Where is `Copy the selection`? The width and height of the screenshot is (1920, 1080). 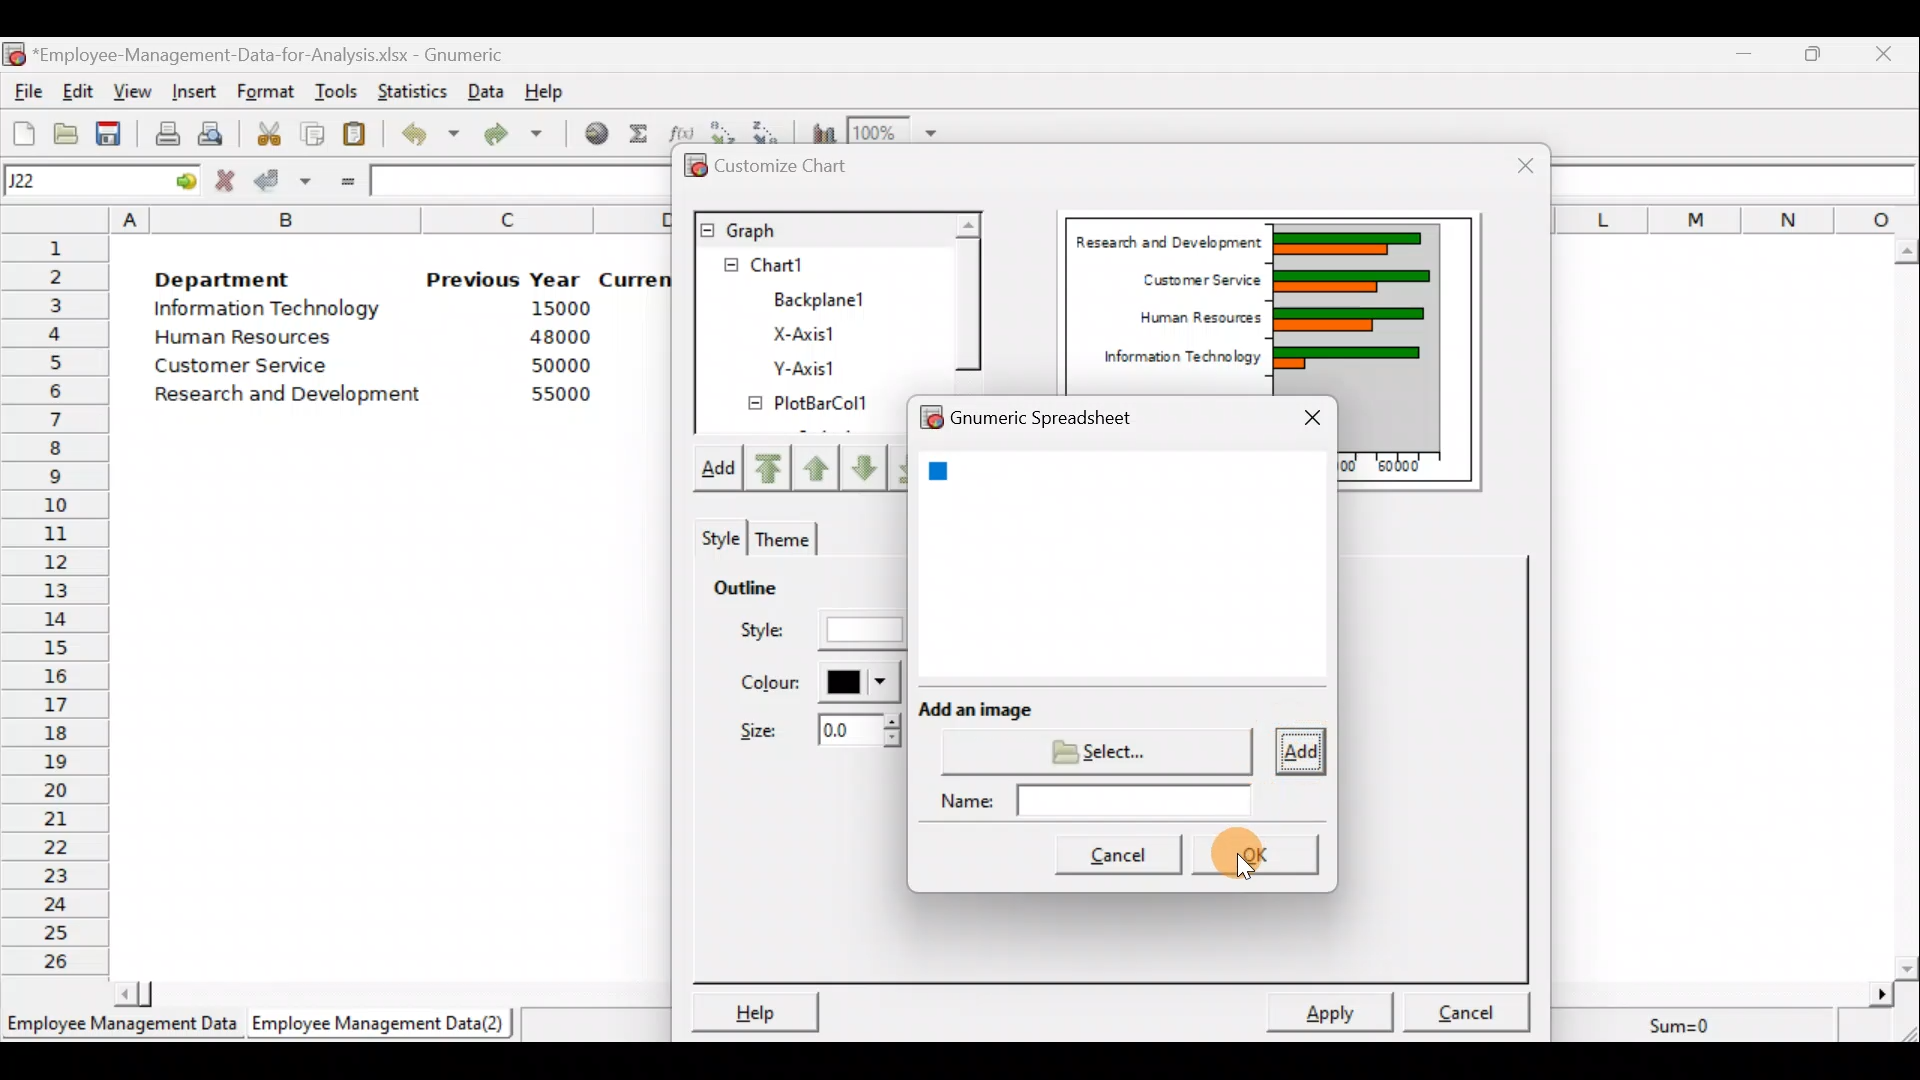 Copy the selection is located at coordinates (318, 134).